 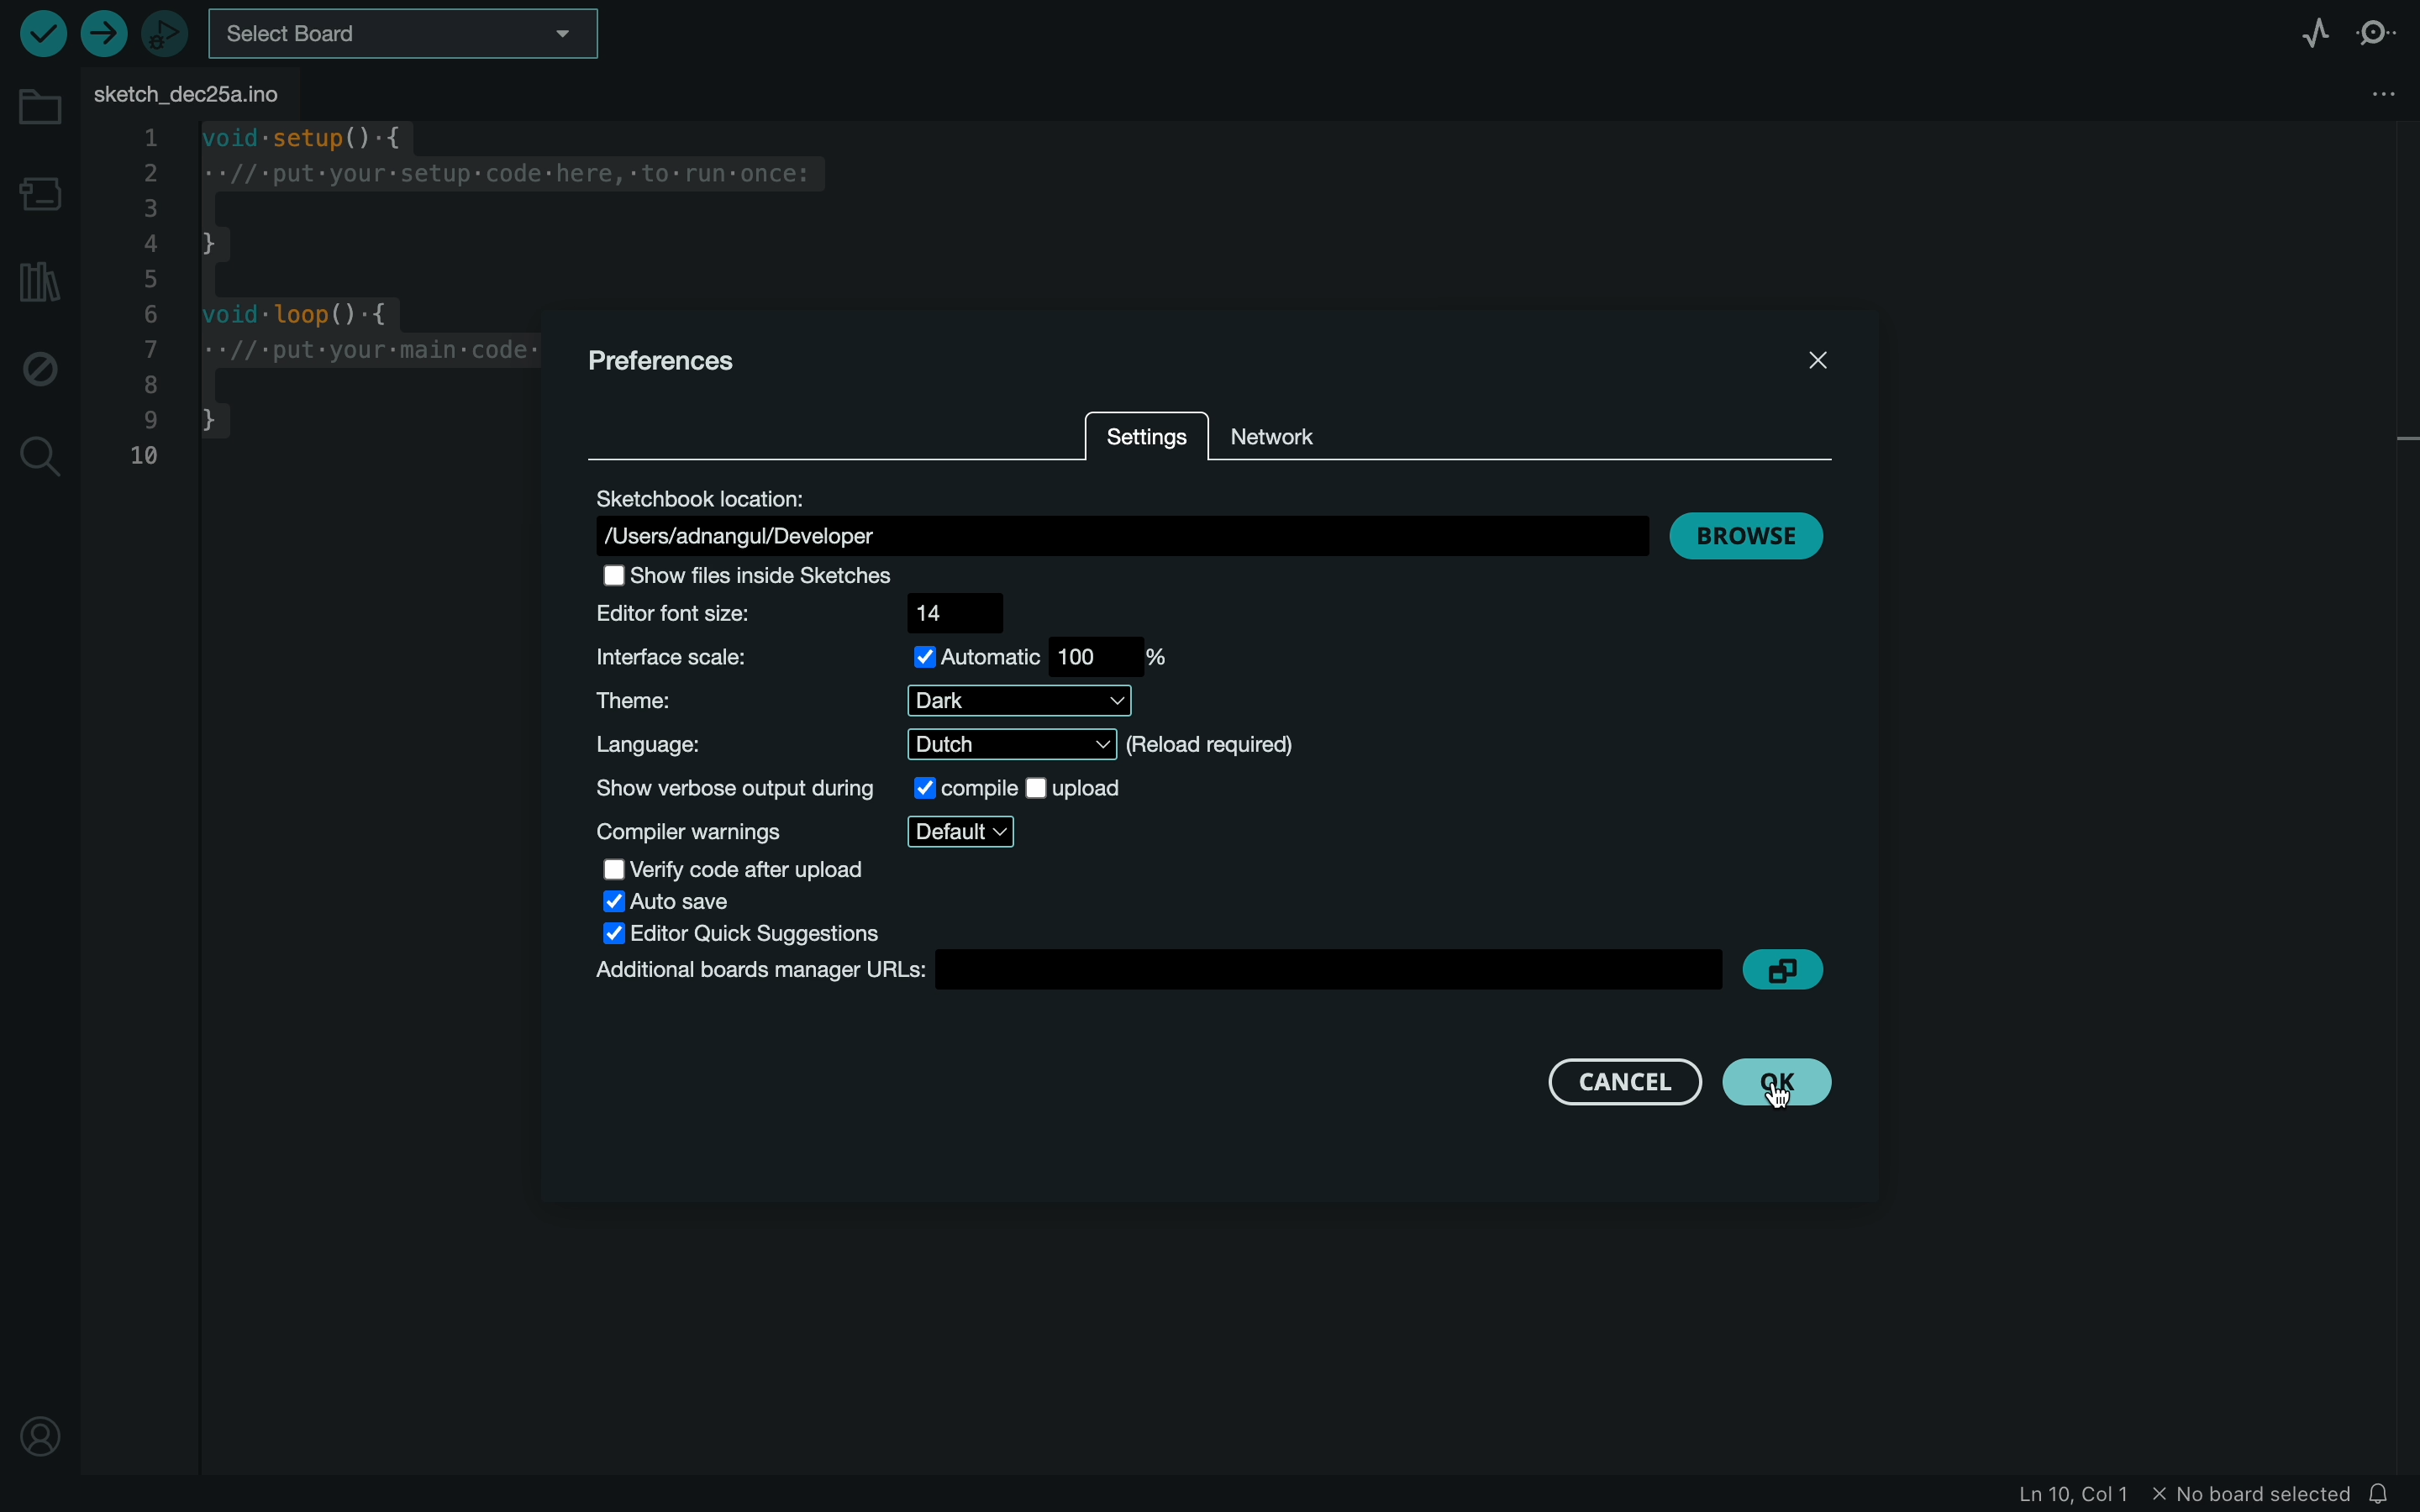 I want to click on cancel, so click(x=1620, y=1083).